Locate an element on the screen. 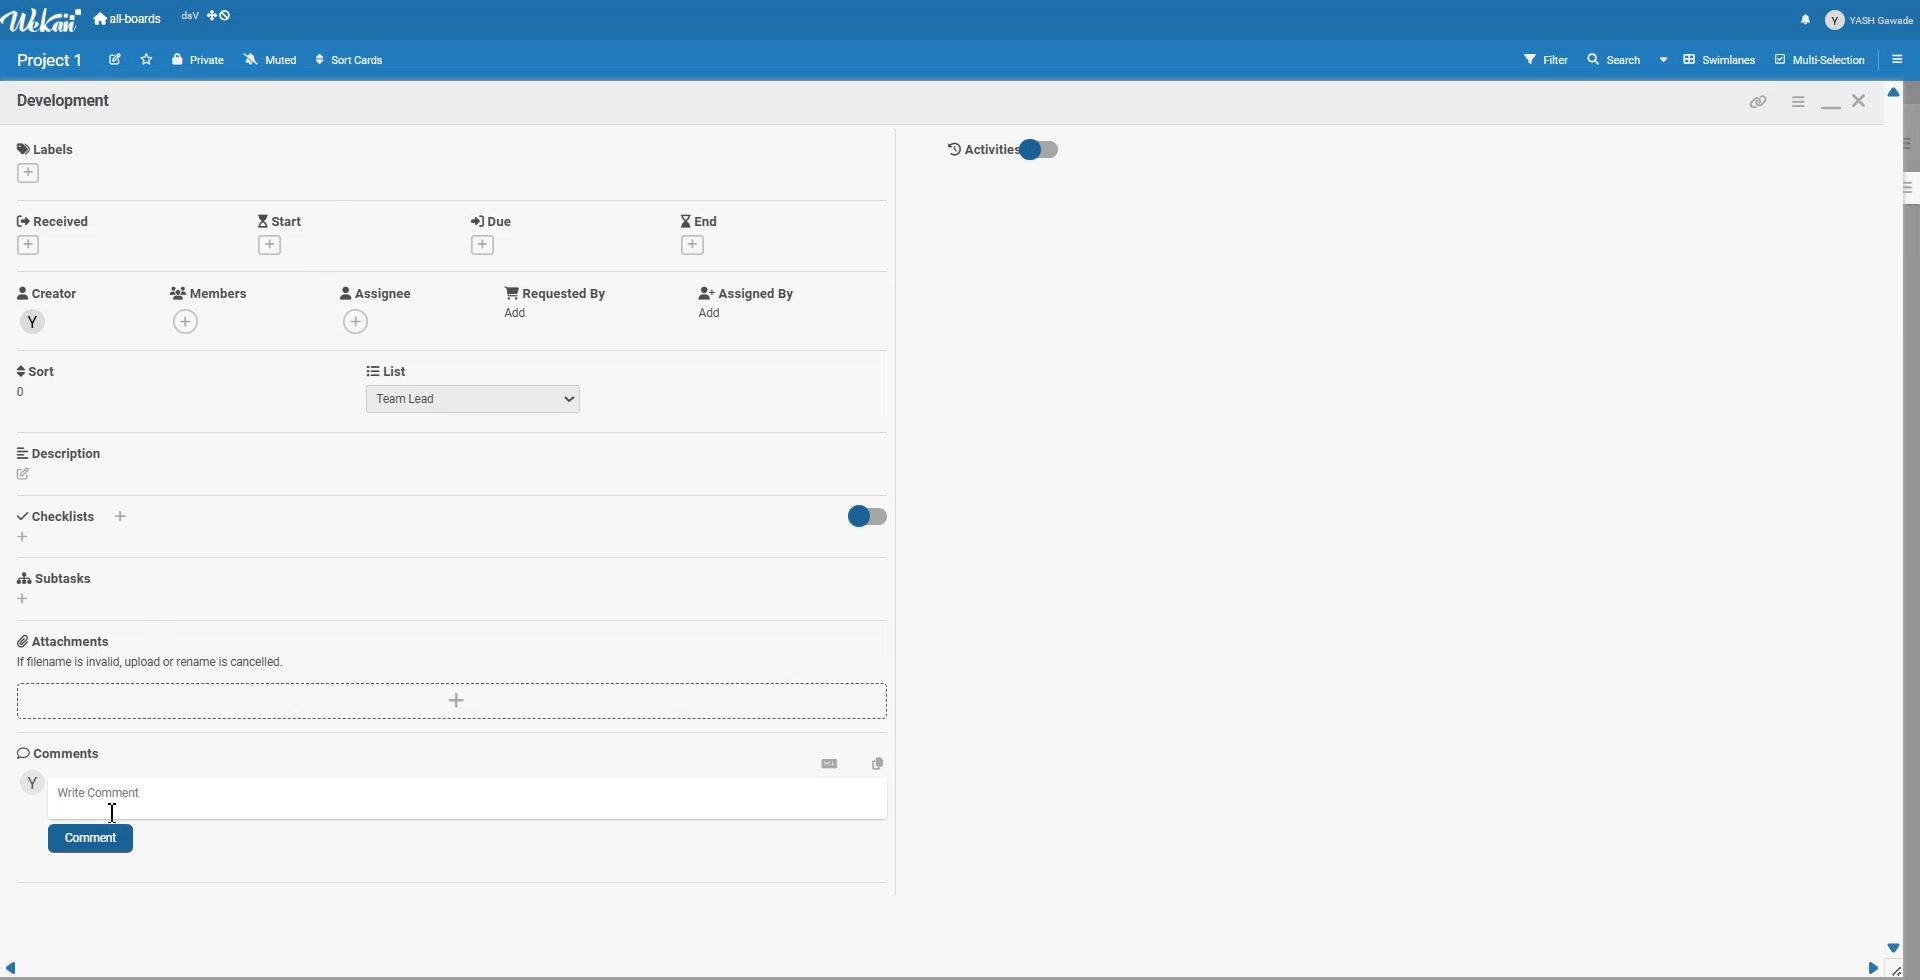 Image resolution: width=1920 pixels, height=980 pixels. Open sidebar is located at coordinates (1901, 58).